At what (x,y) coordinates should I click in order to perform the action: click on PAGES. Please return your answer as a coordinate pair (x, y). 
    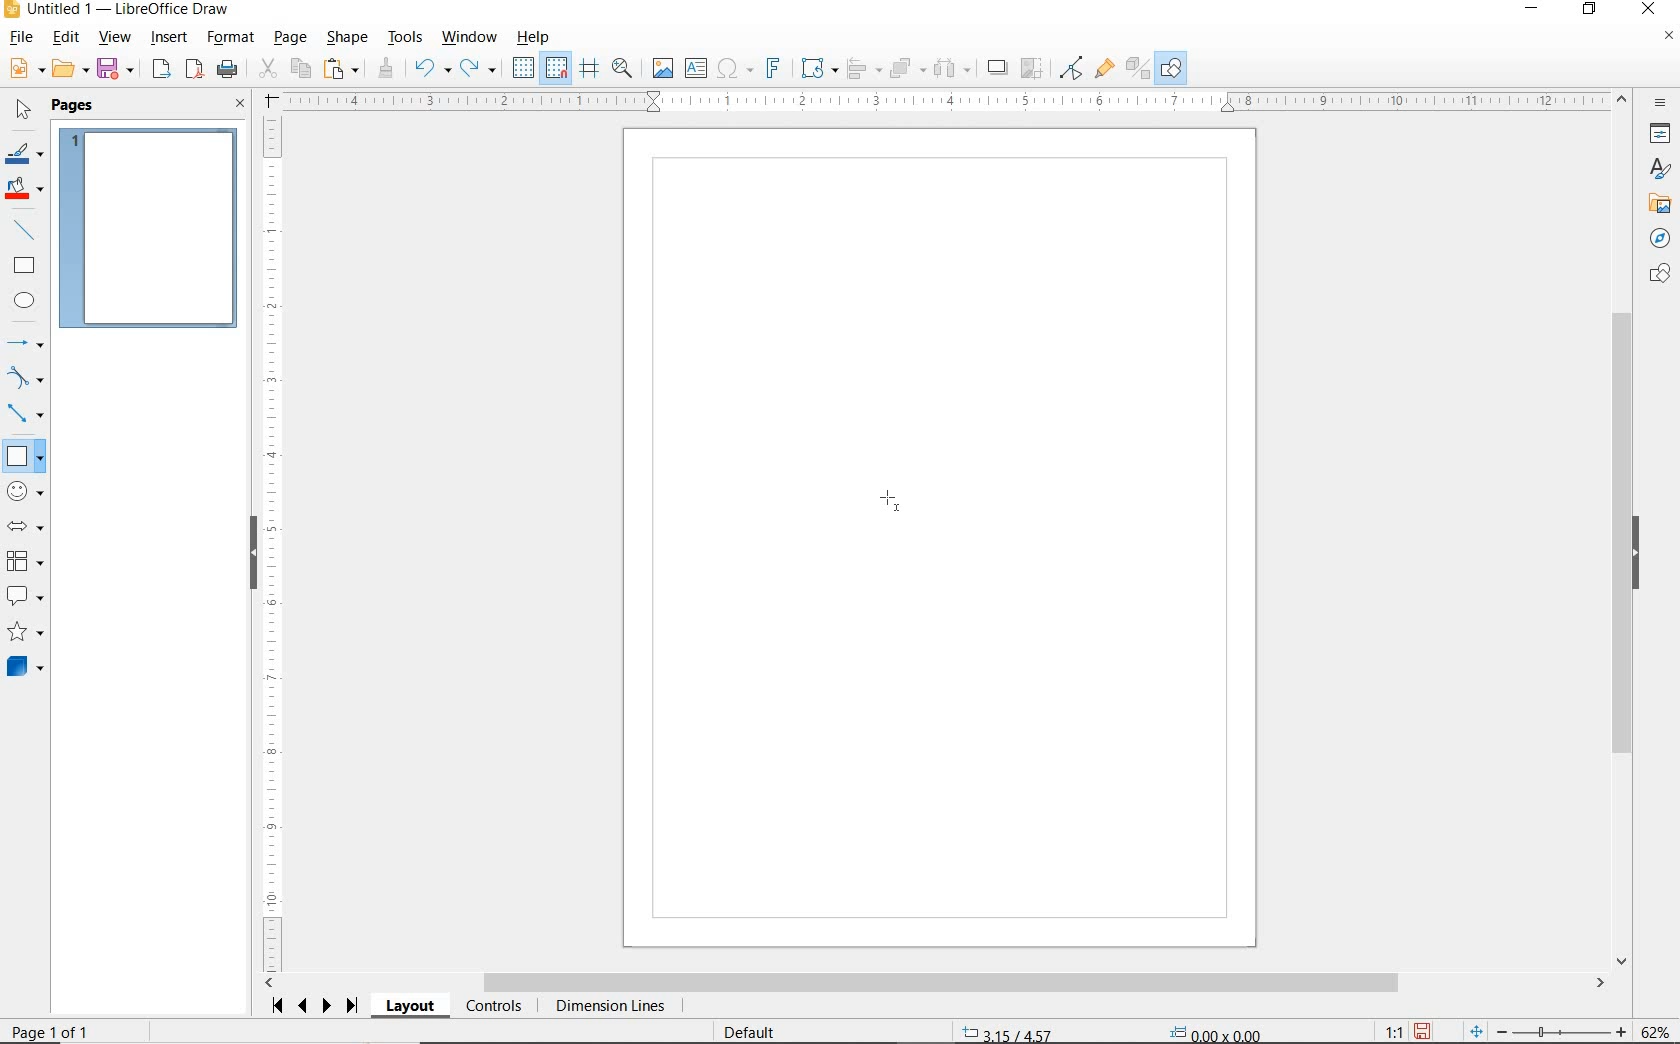
    Looking at the image, I should click on (75, 107).